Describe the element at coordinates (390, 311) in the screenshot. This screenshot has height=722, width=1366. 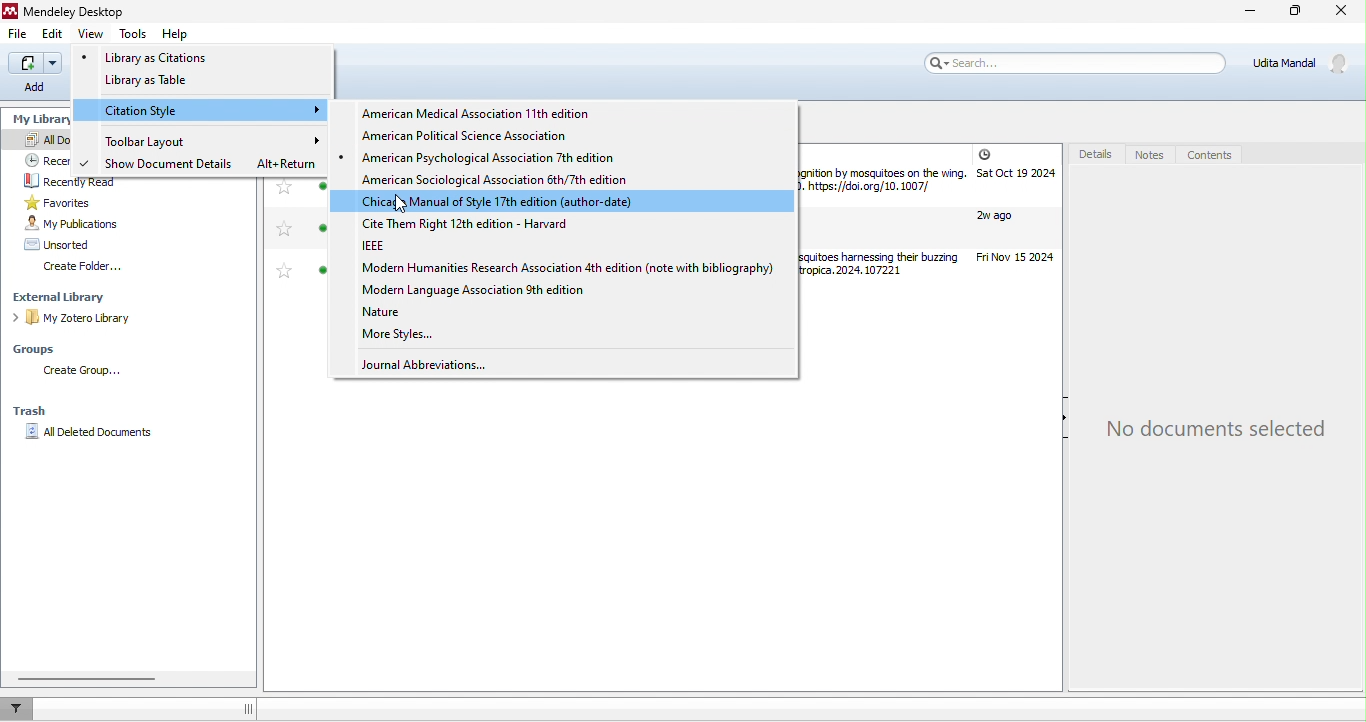
I see `nature` at that location.